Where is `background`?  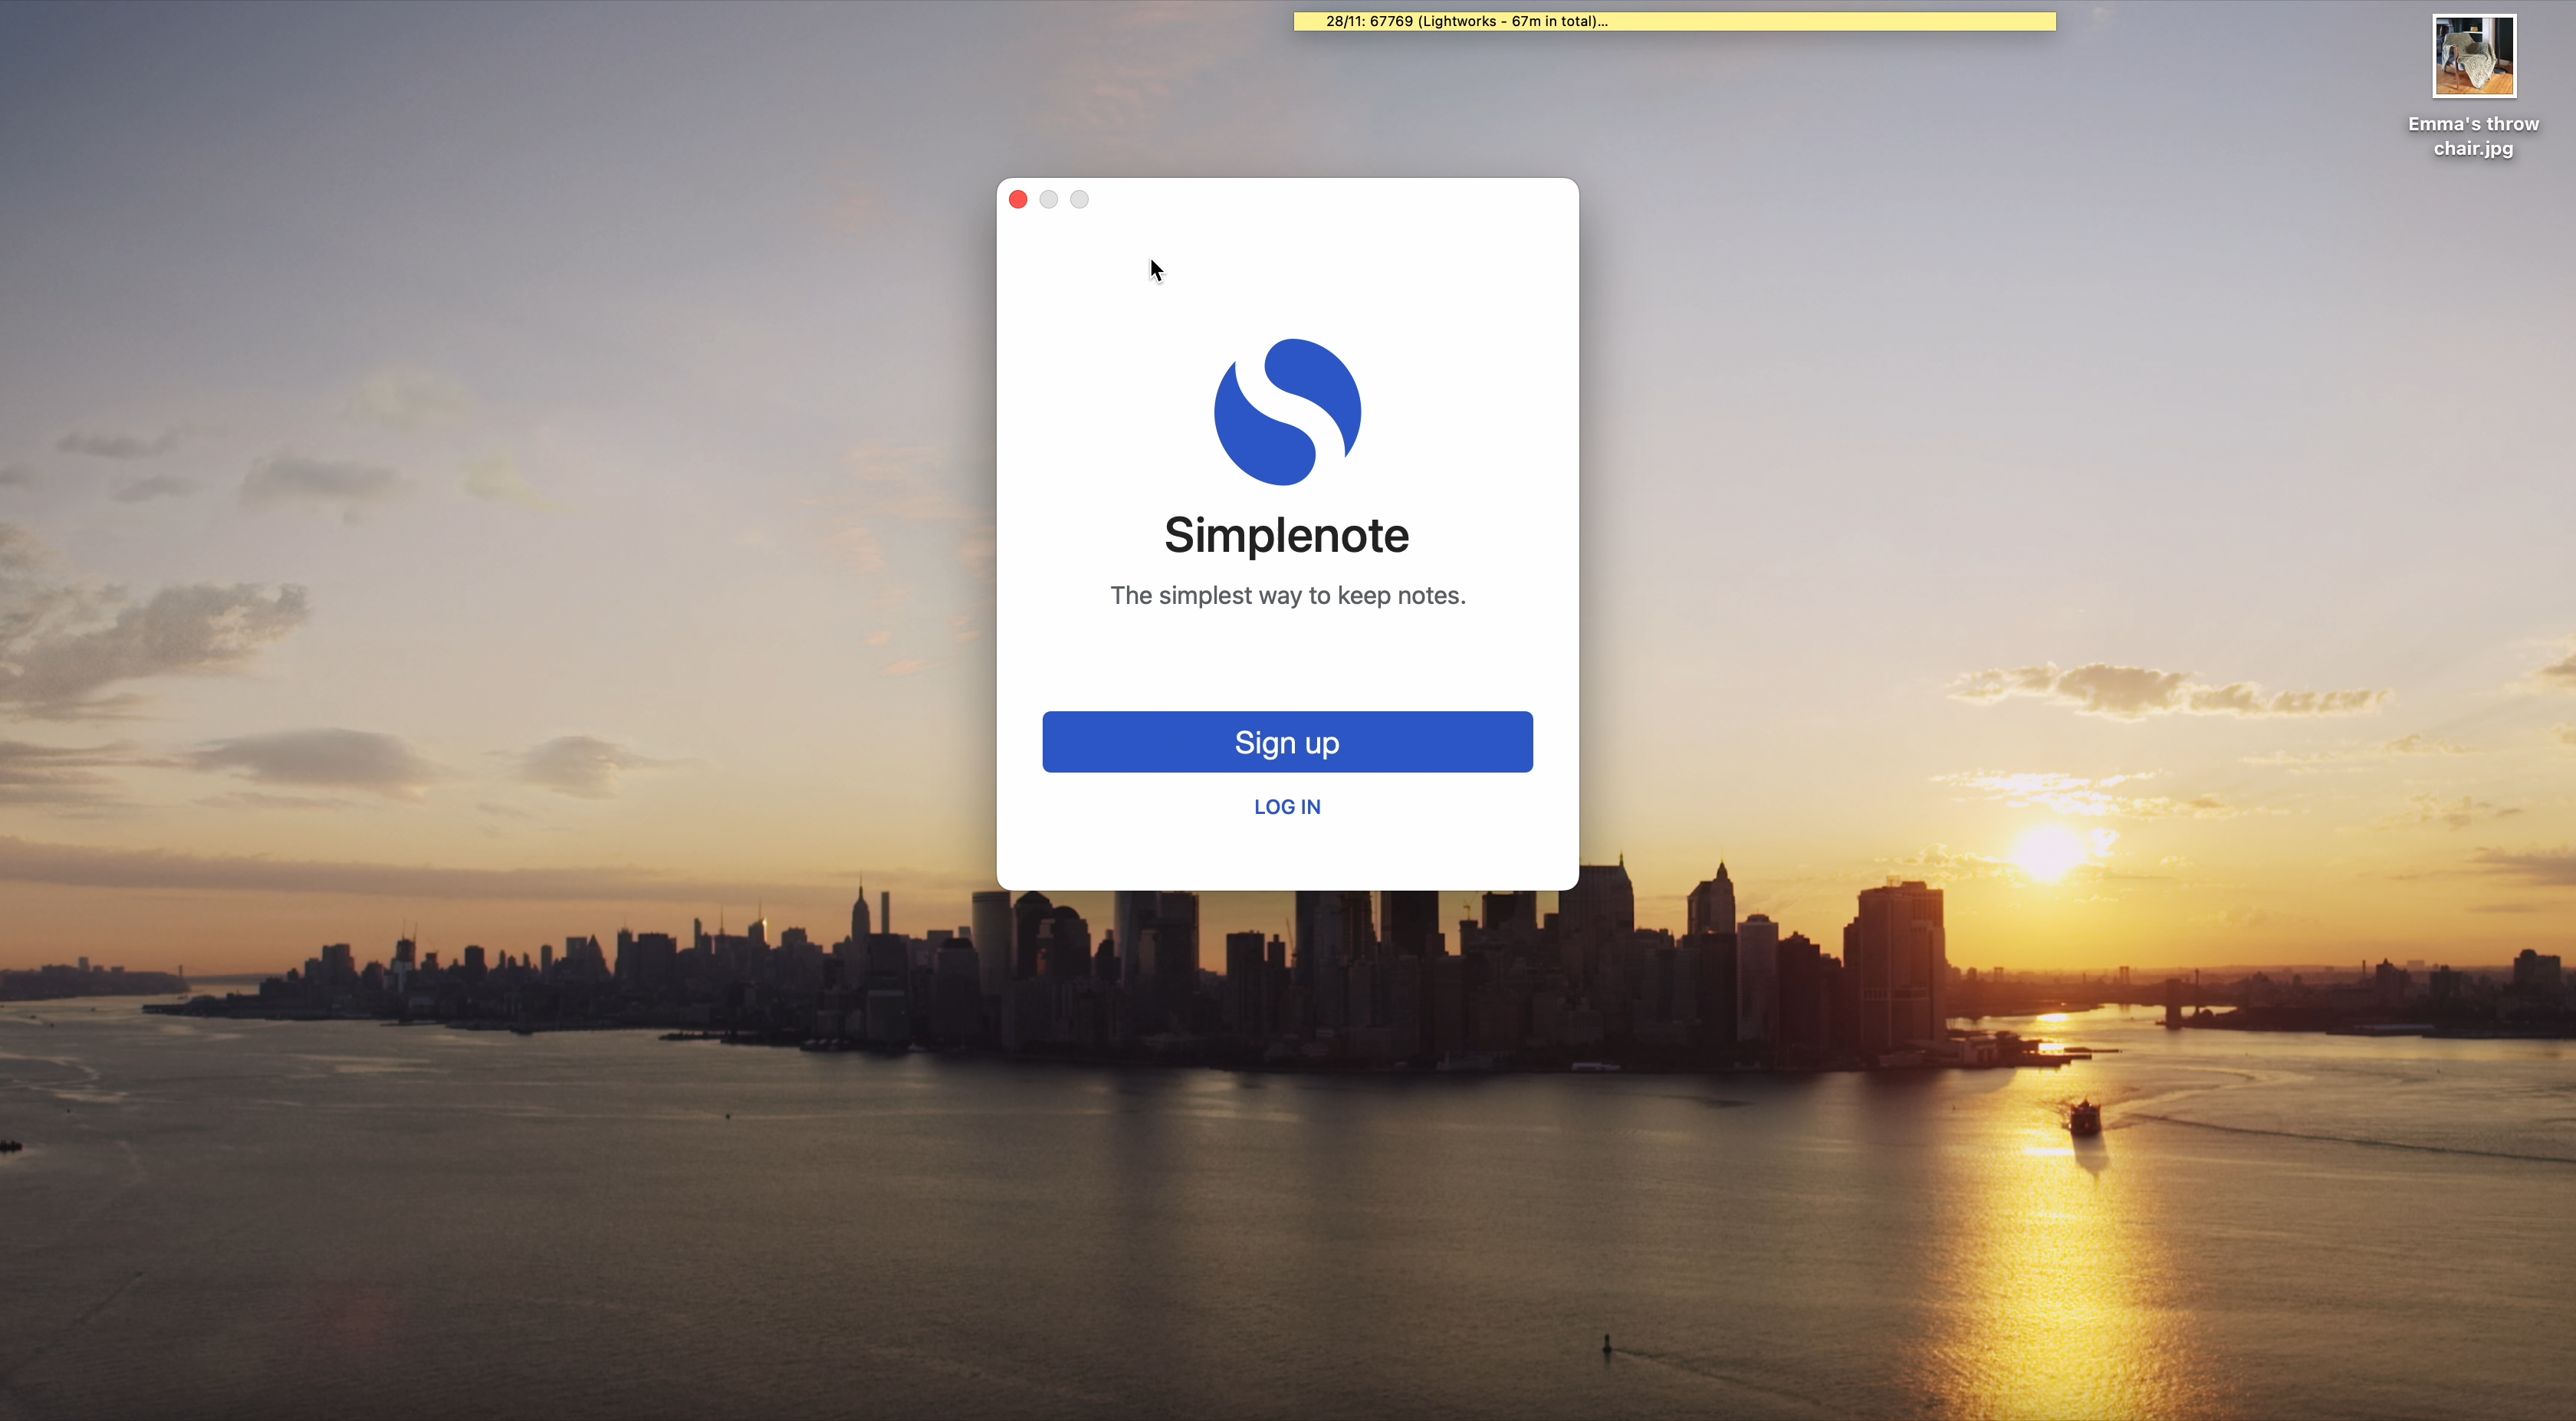 background is located at coordinates (2080, 534).